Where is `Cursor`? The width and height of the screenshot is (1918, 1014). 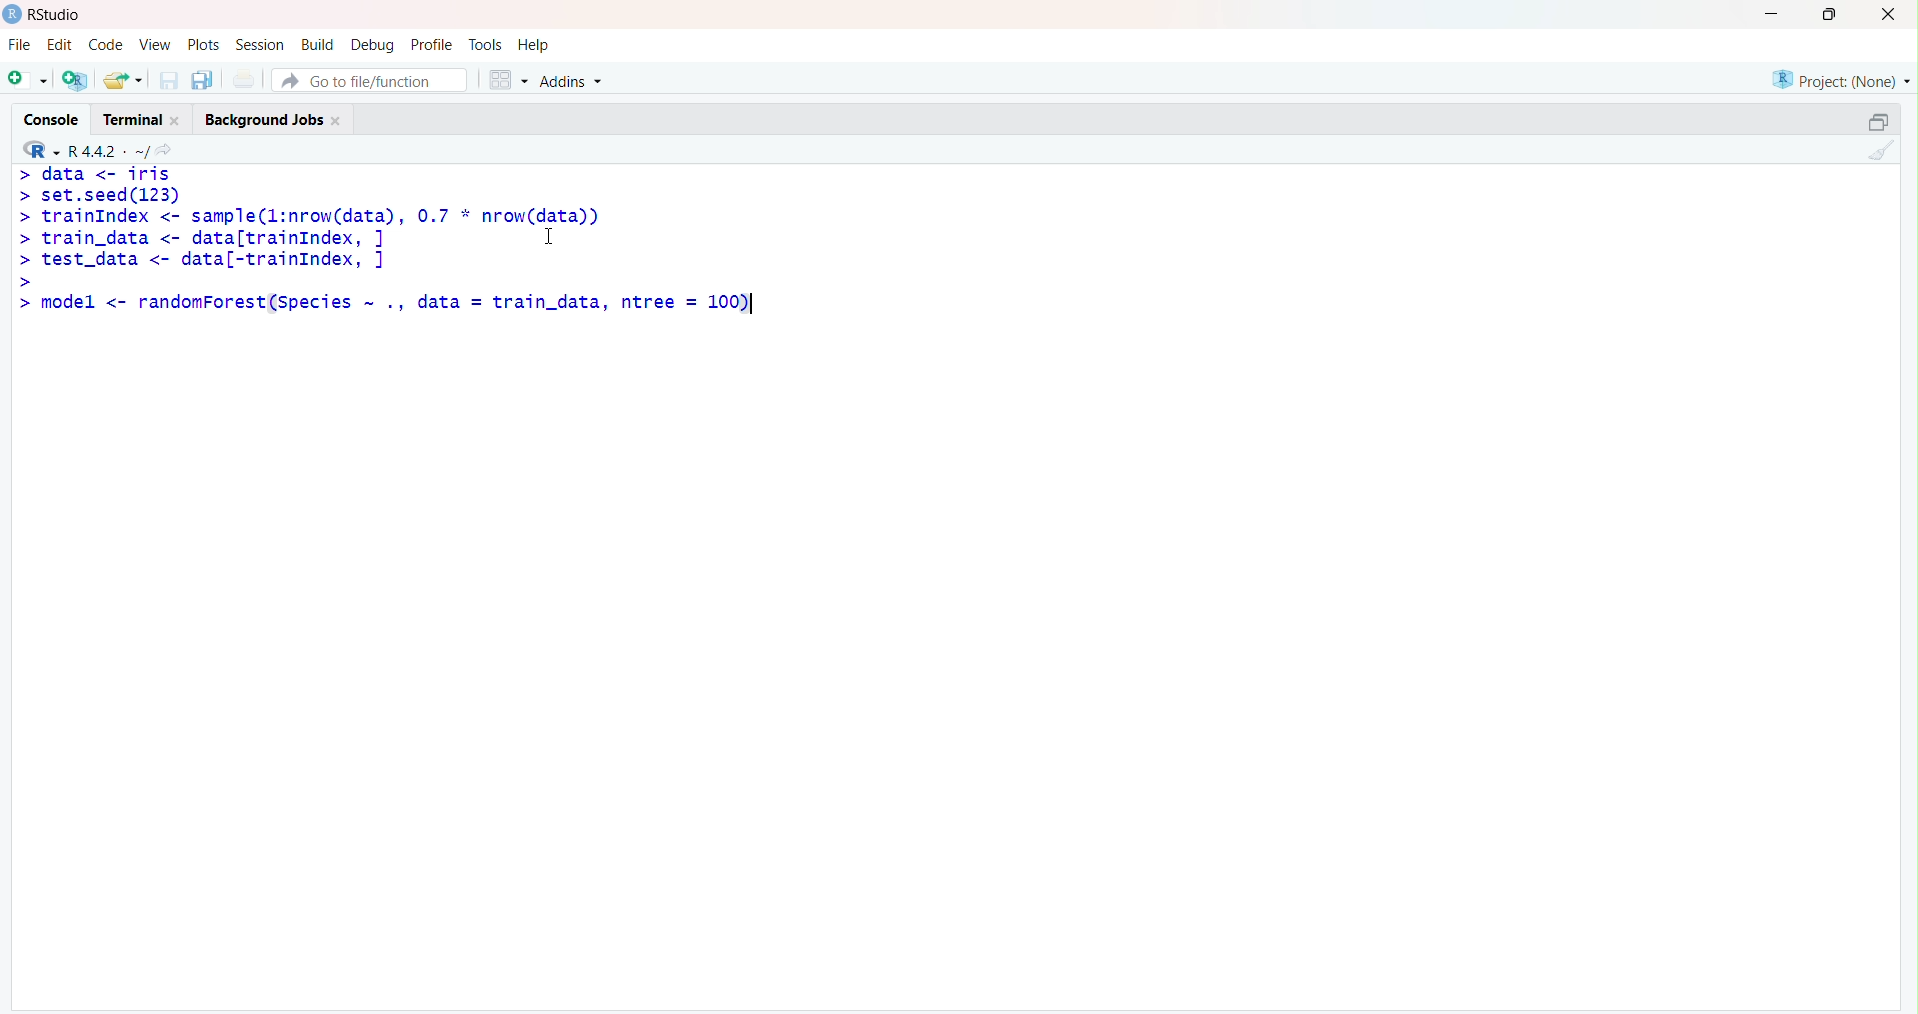 Cursor is located at coordinates (558, 236).